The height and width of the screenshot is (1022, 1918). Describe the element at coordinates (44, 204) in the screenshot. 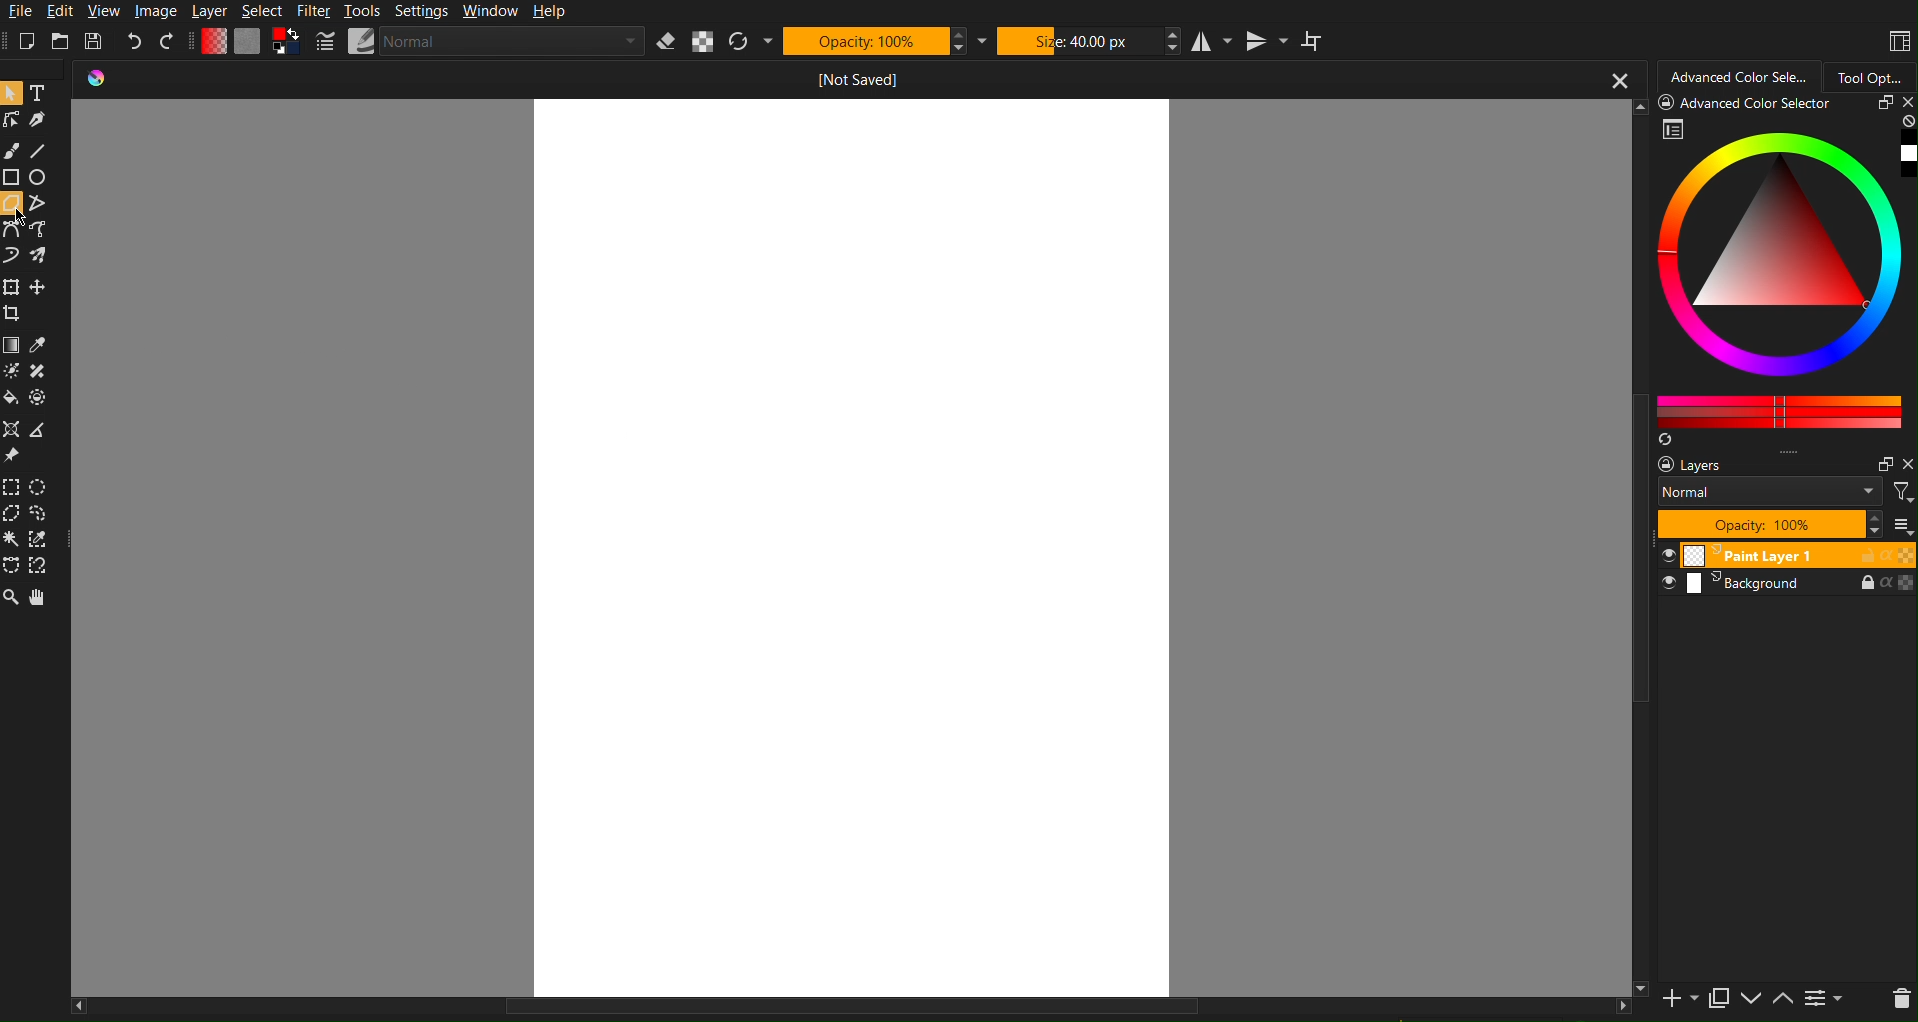

I see `polyline tool` at that location.